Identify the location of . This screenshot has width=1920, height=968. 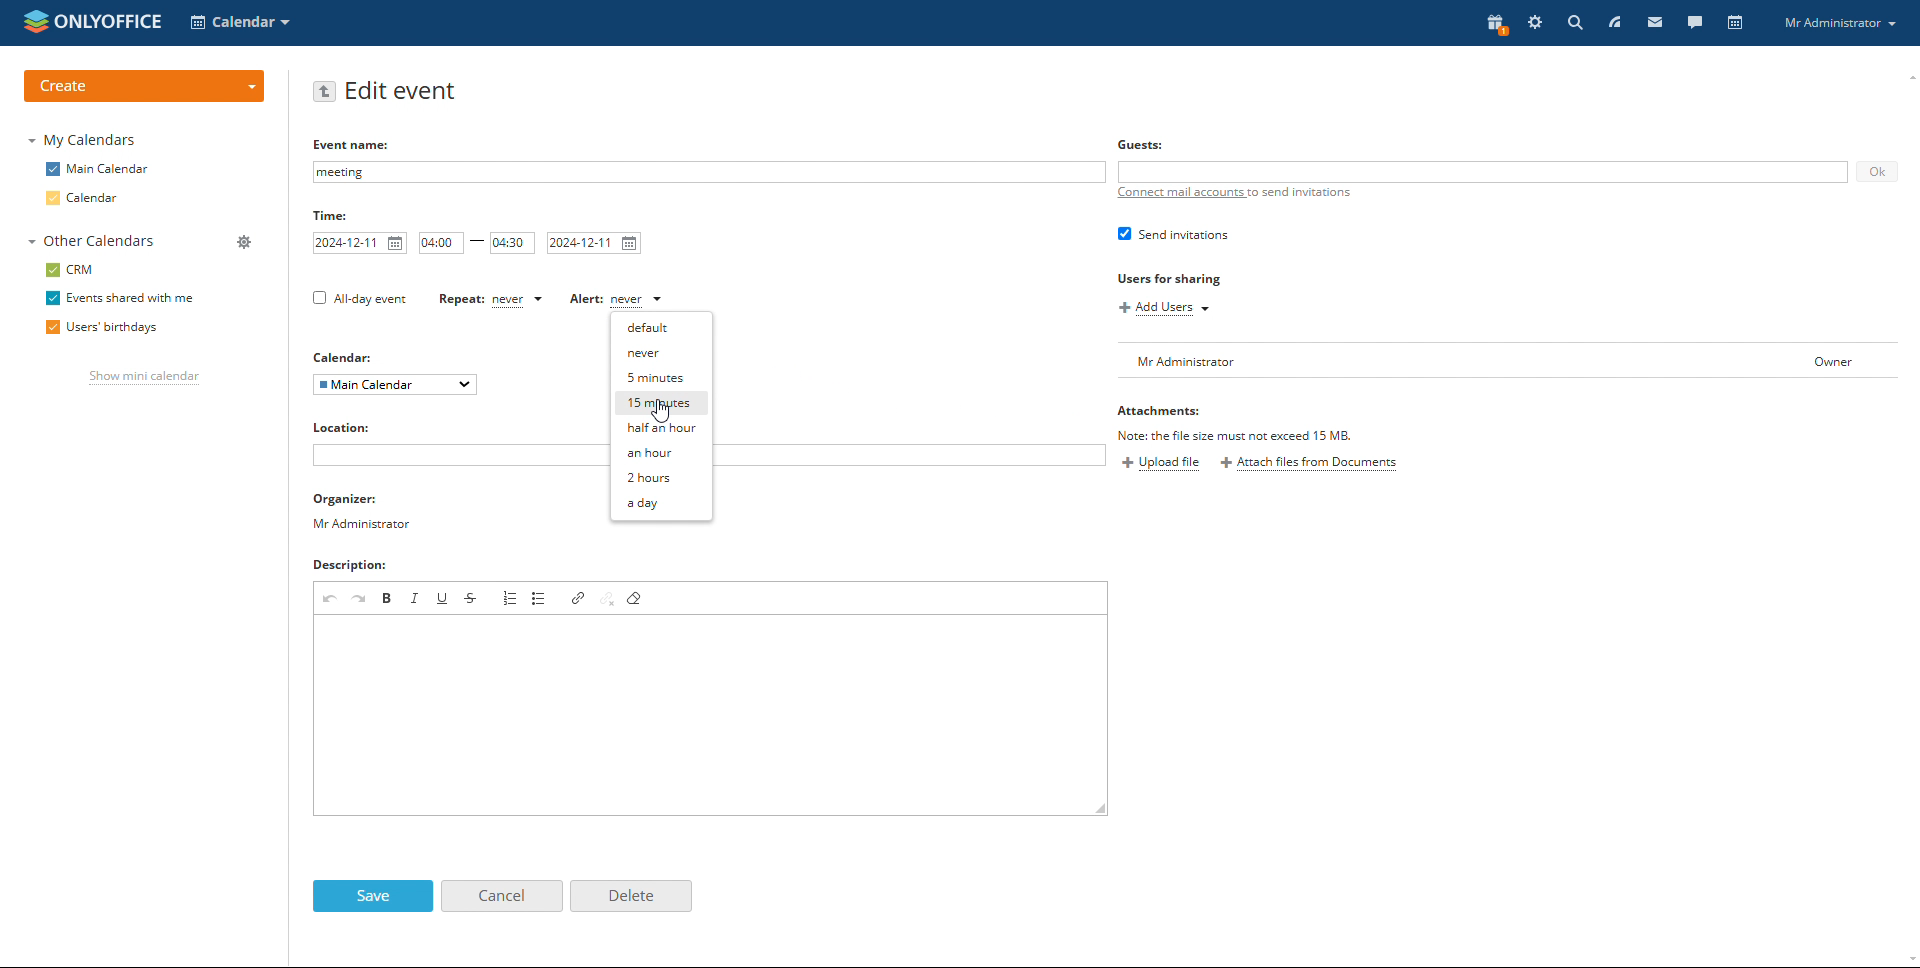
(347, 358).